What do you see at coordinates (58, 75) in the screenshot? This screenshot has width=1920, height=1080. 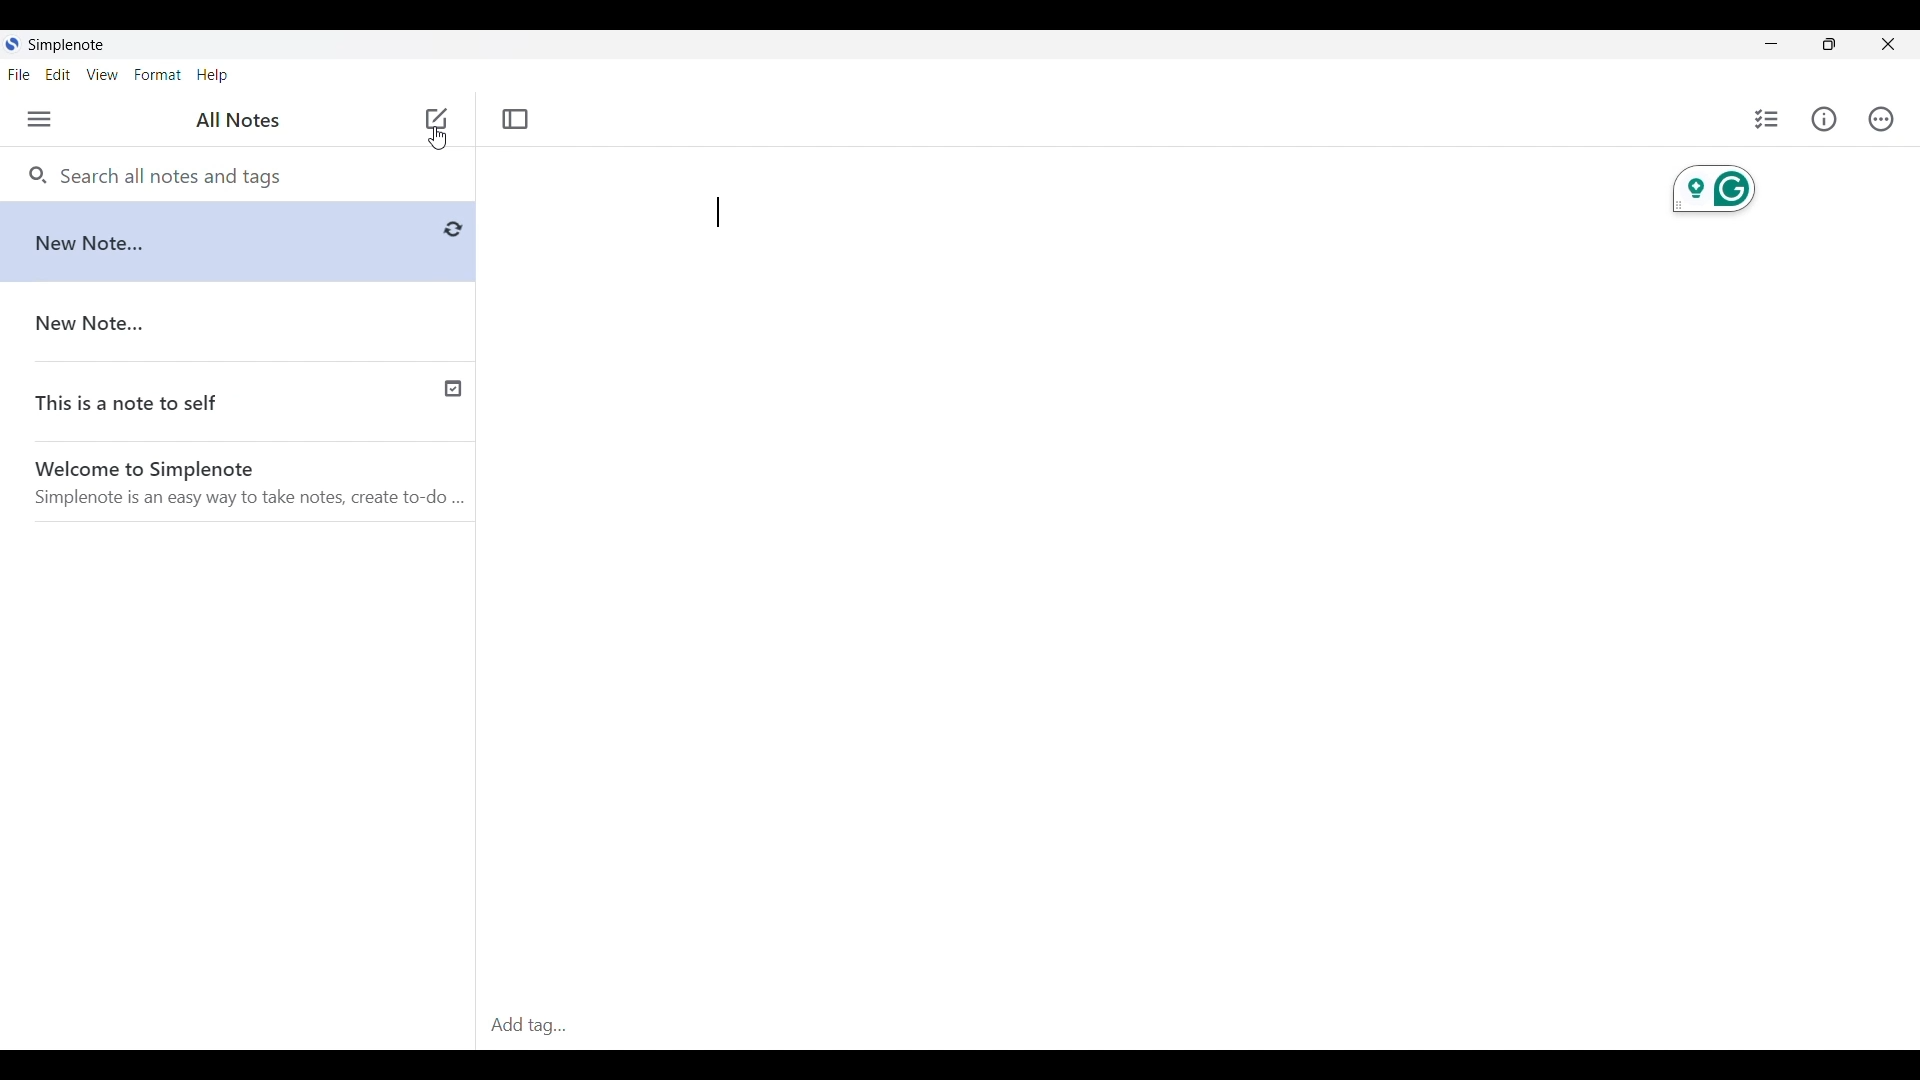 I see `Edit menu` at bounding box center [58, 75].